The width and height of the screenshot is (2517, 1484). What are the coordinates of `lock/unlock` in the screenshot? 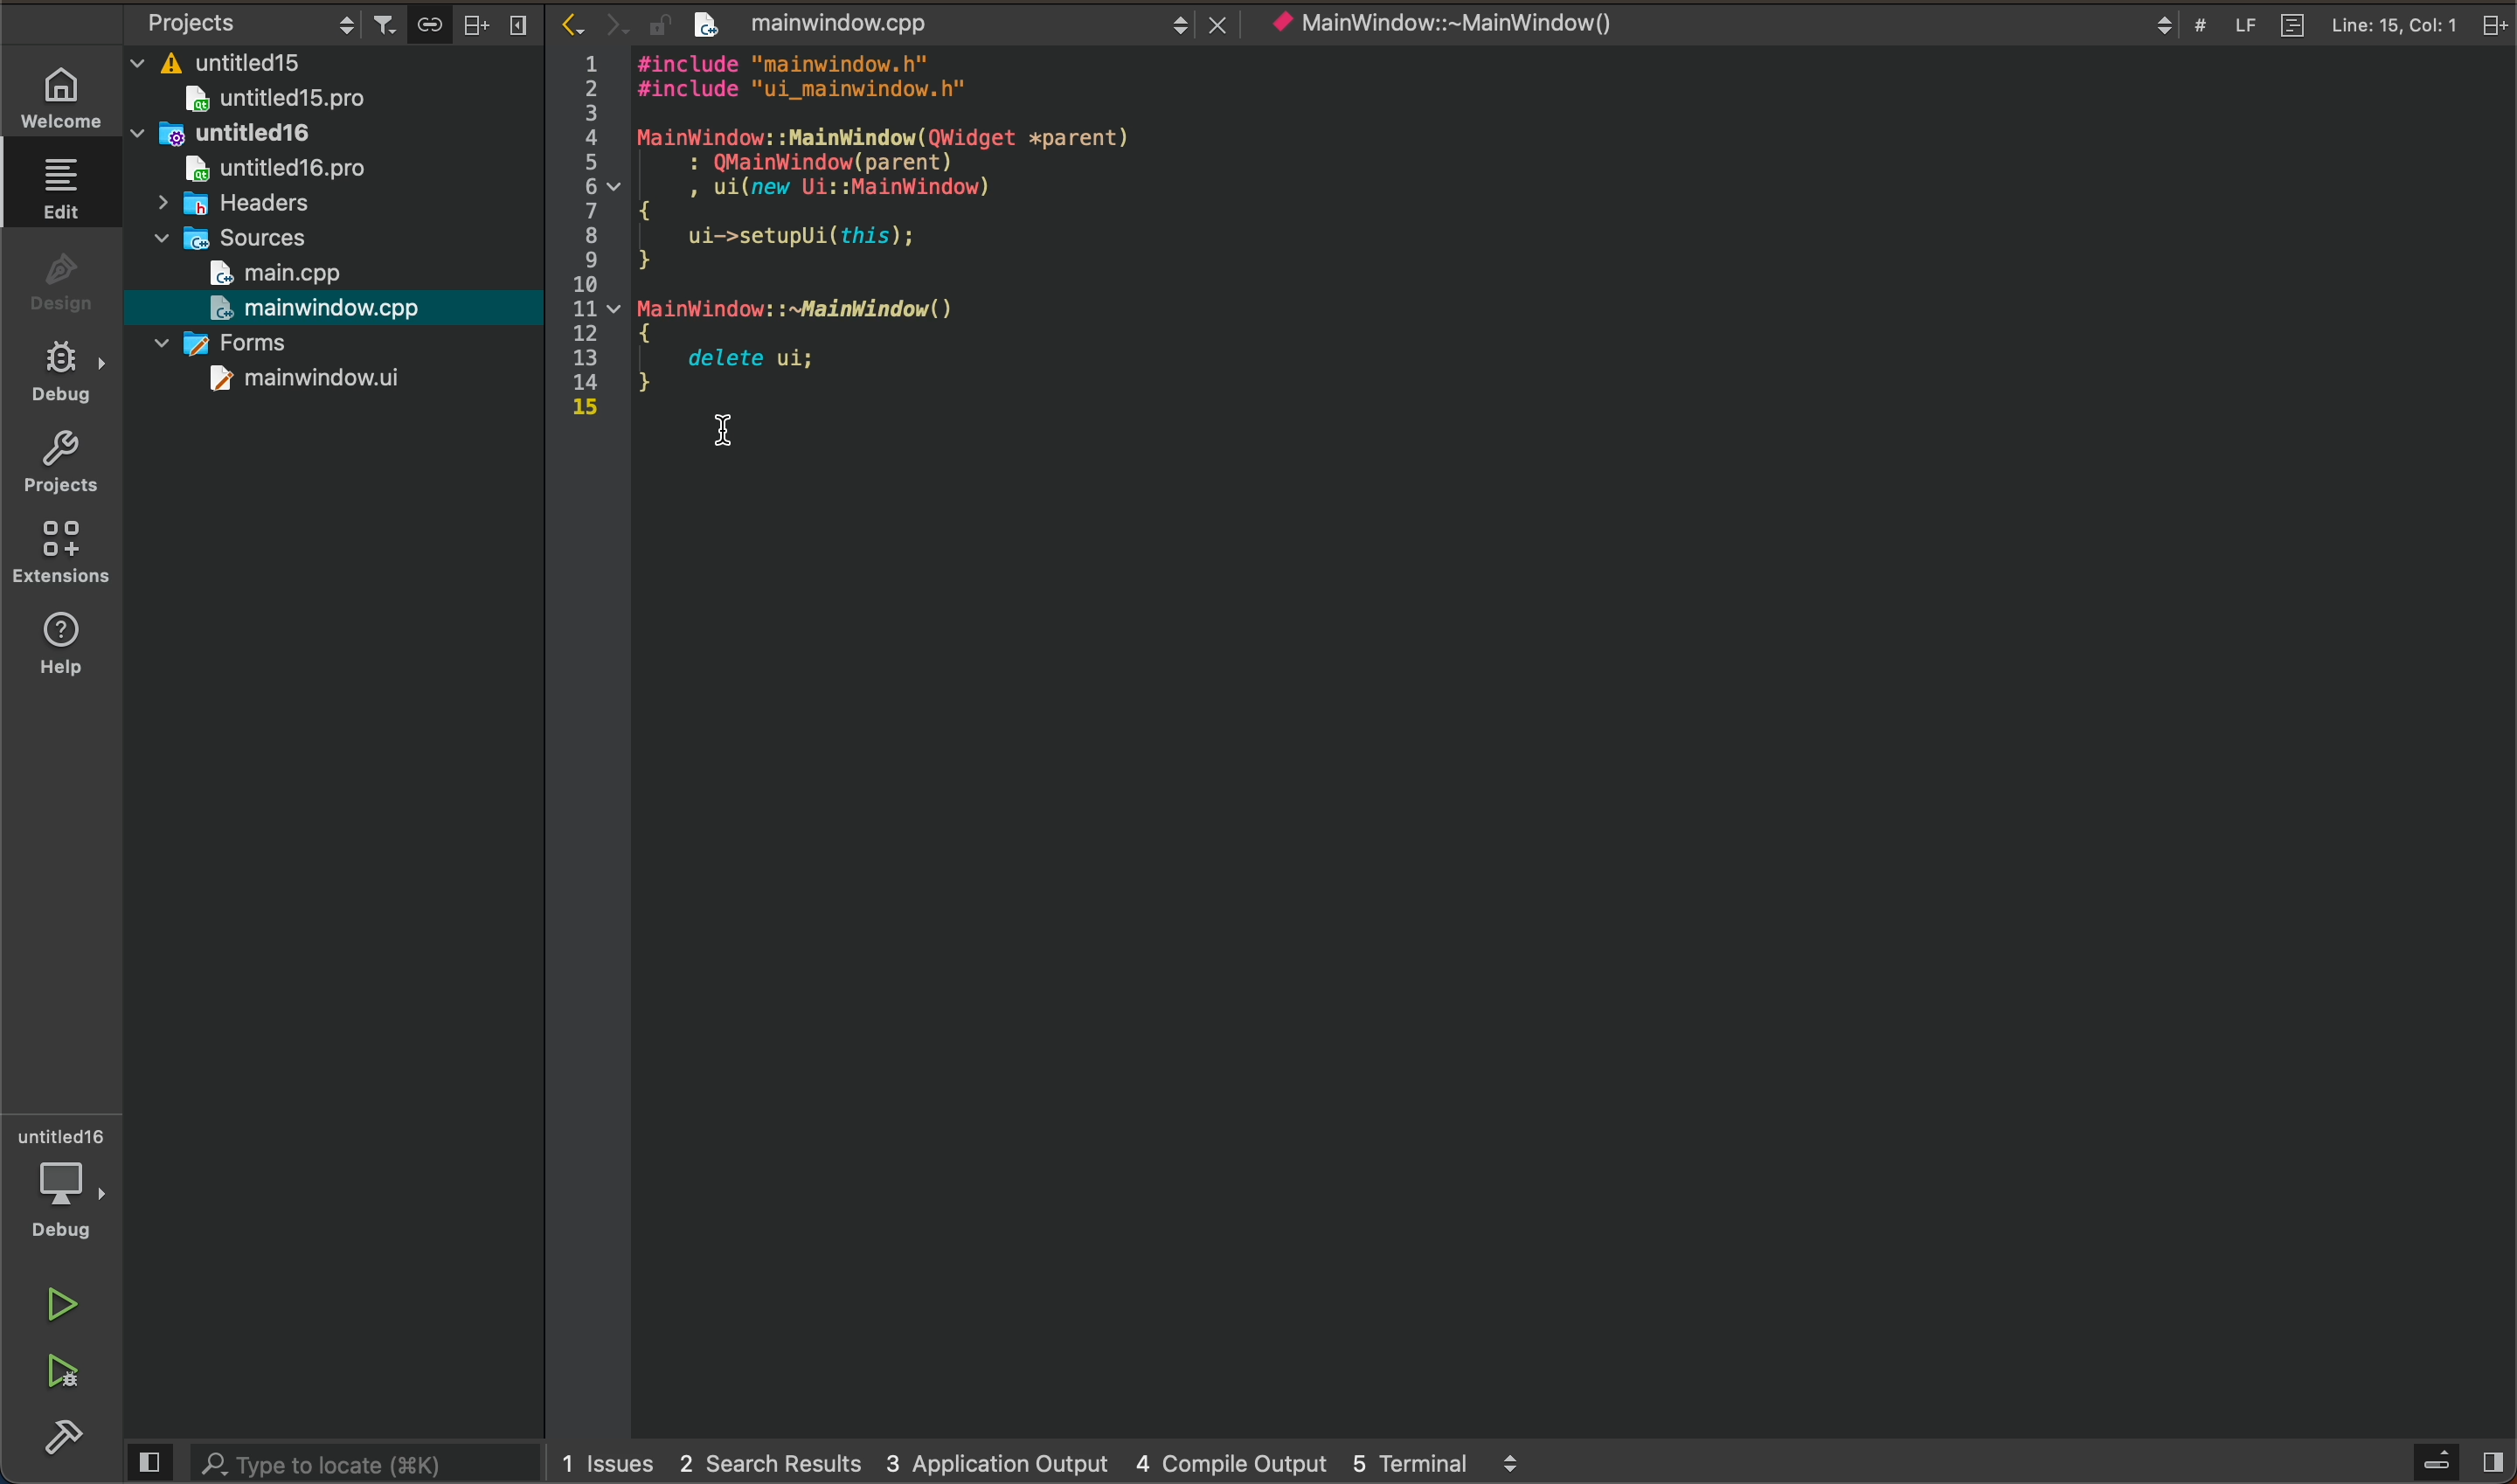 It's located at (661, 24).